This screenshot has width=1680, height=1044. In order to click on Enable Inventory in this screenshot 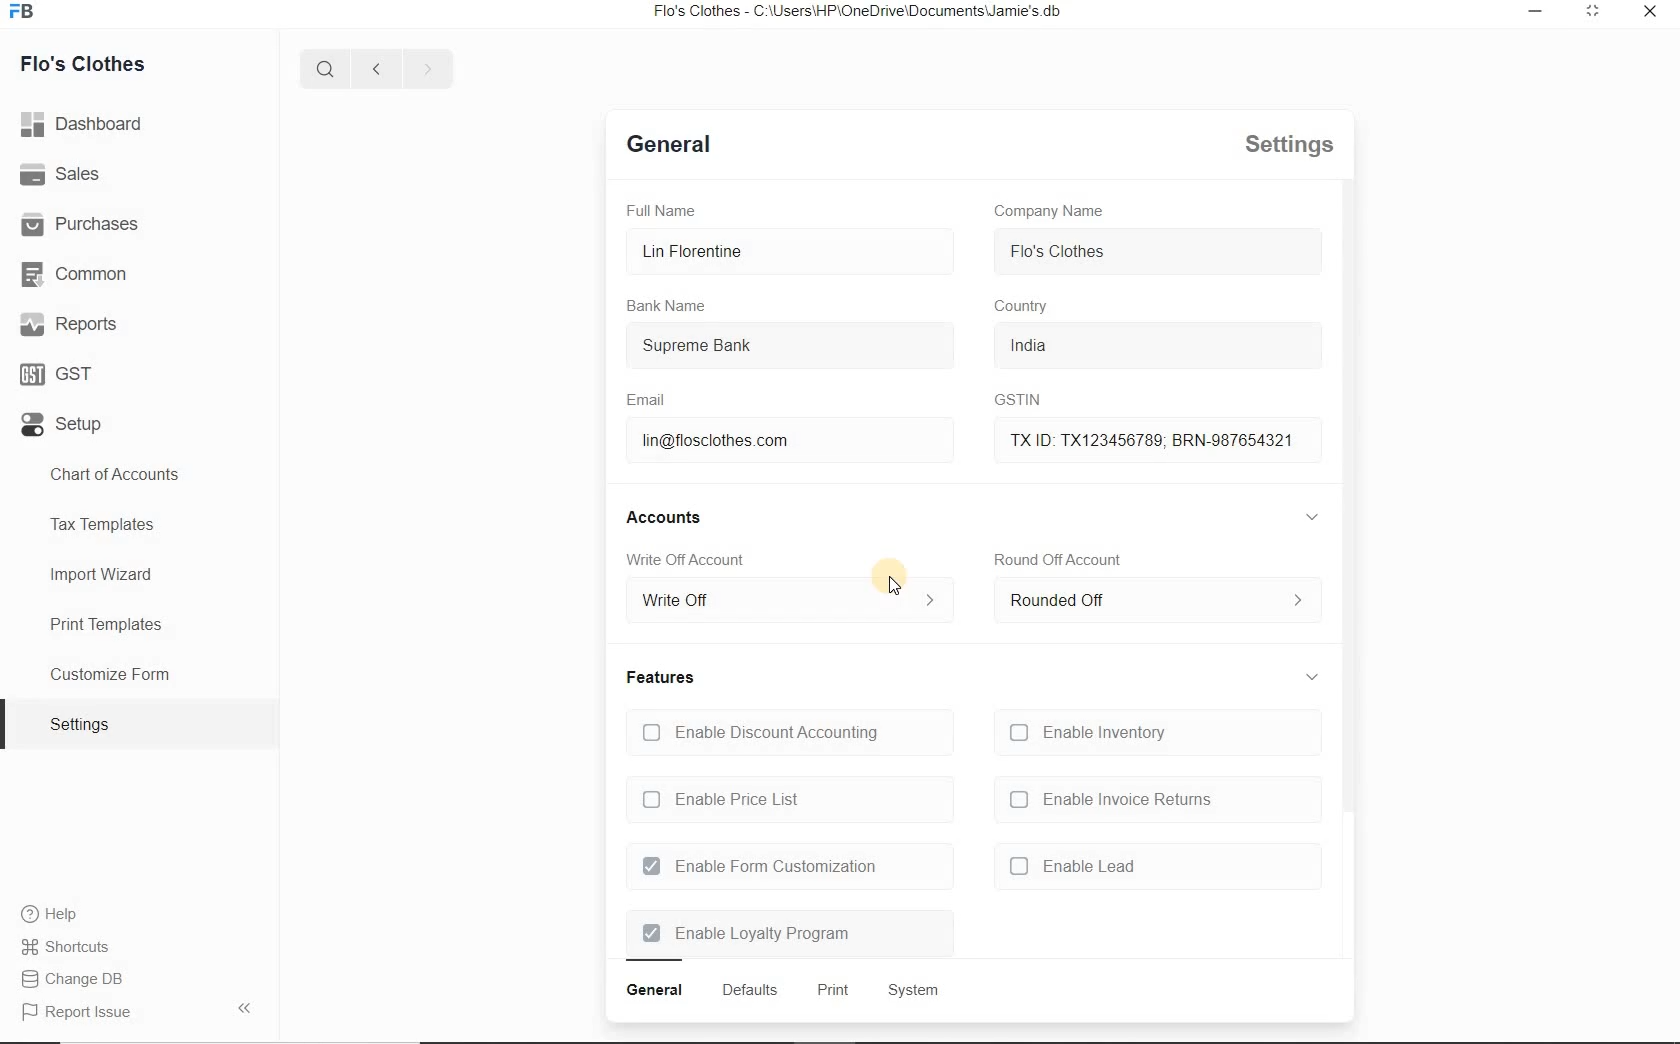, I will do `click(1094, 733)`.